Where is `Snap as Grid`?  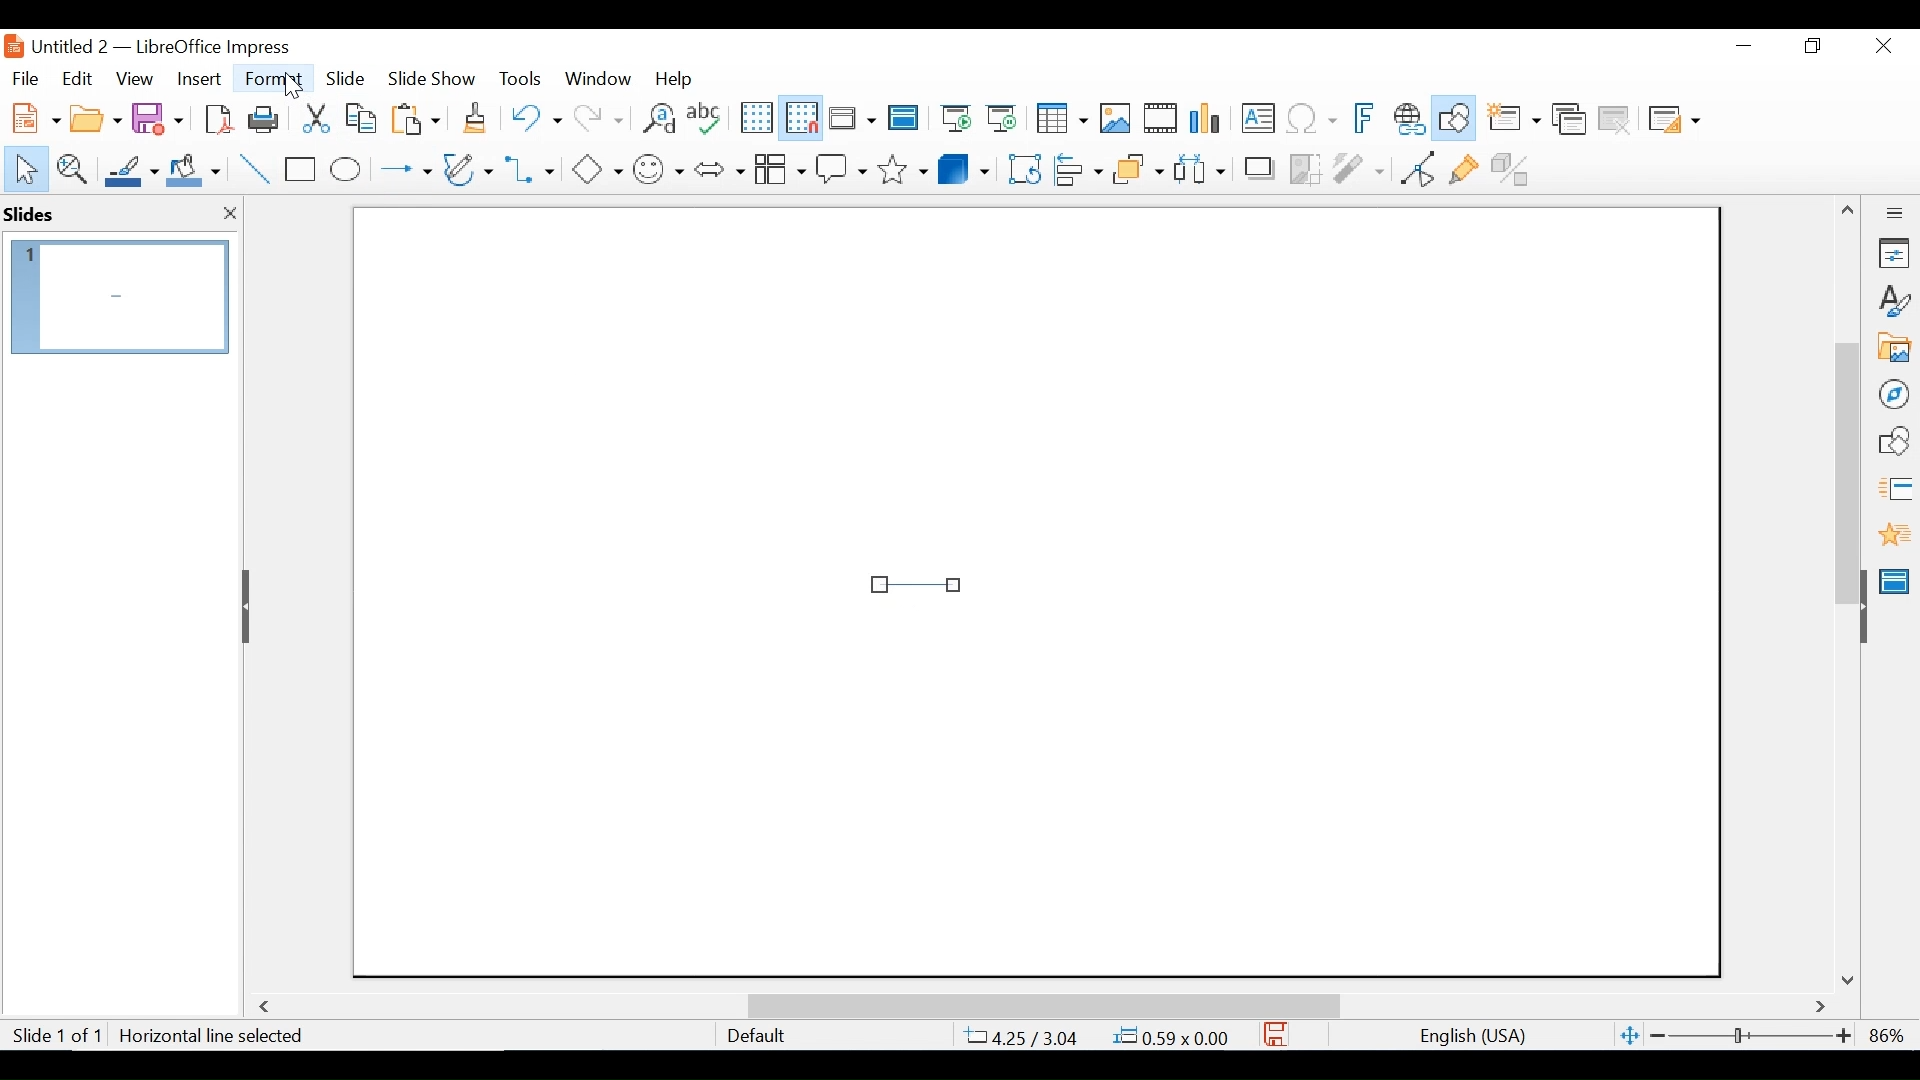 Snap as Grid is located at coordinates (801, 118).